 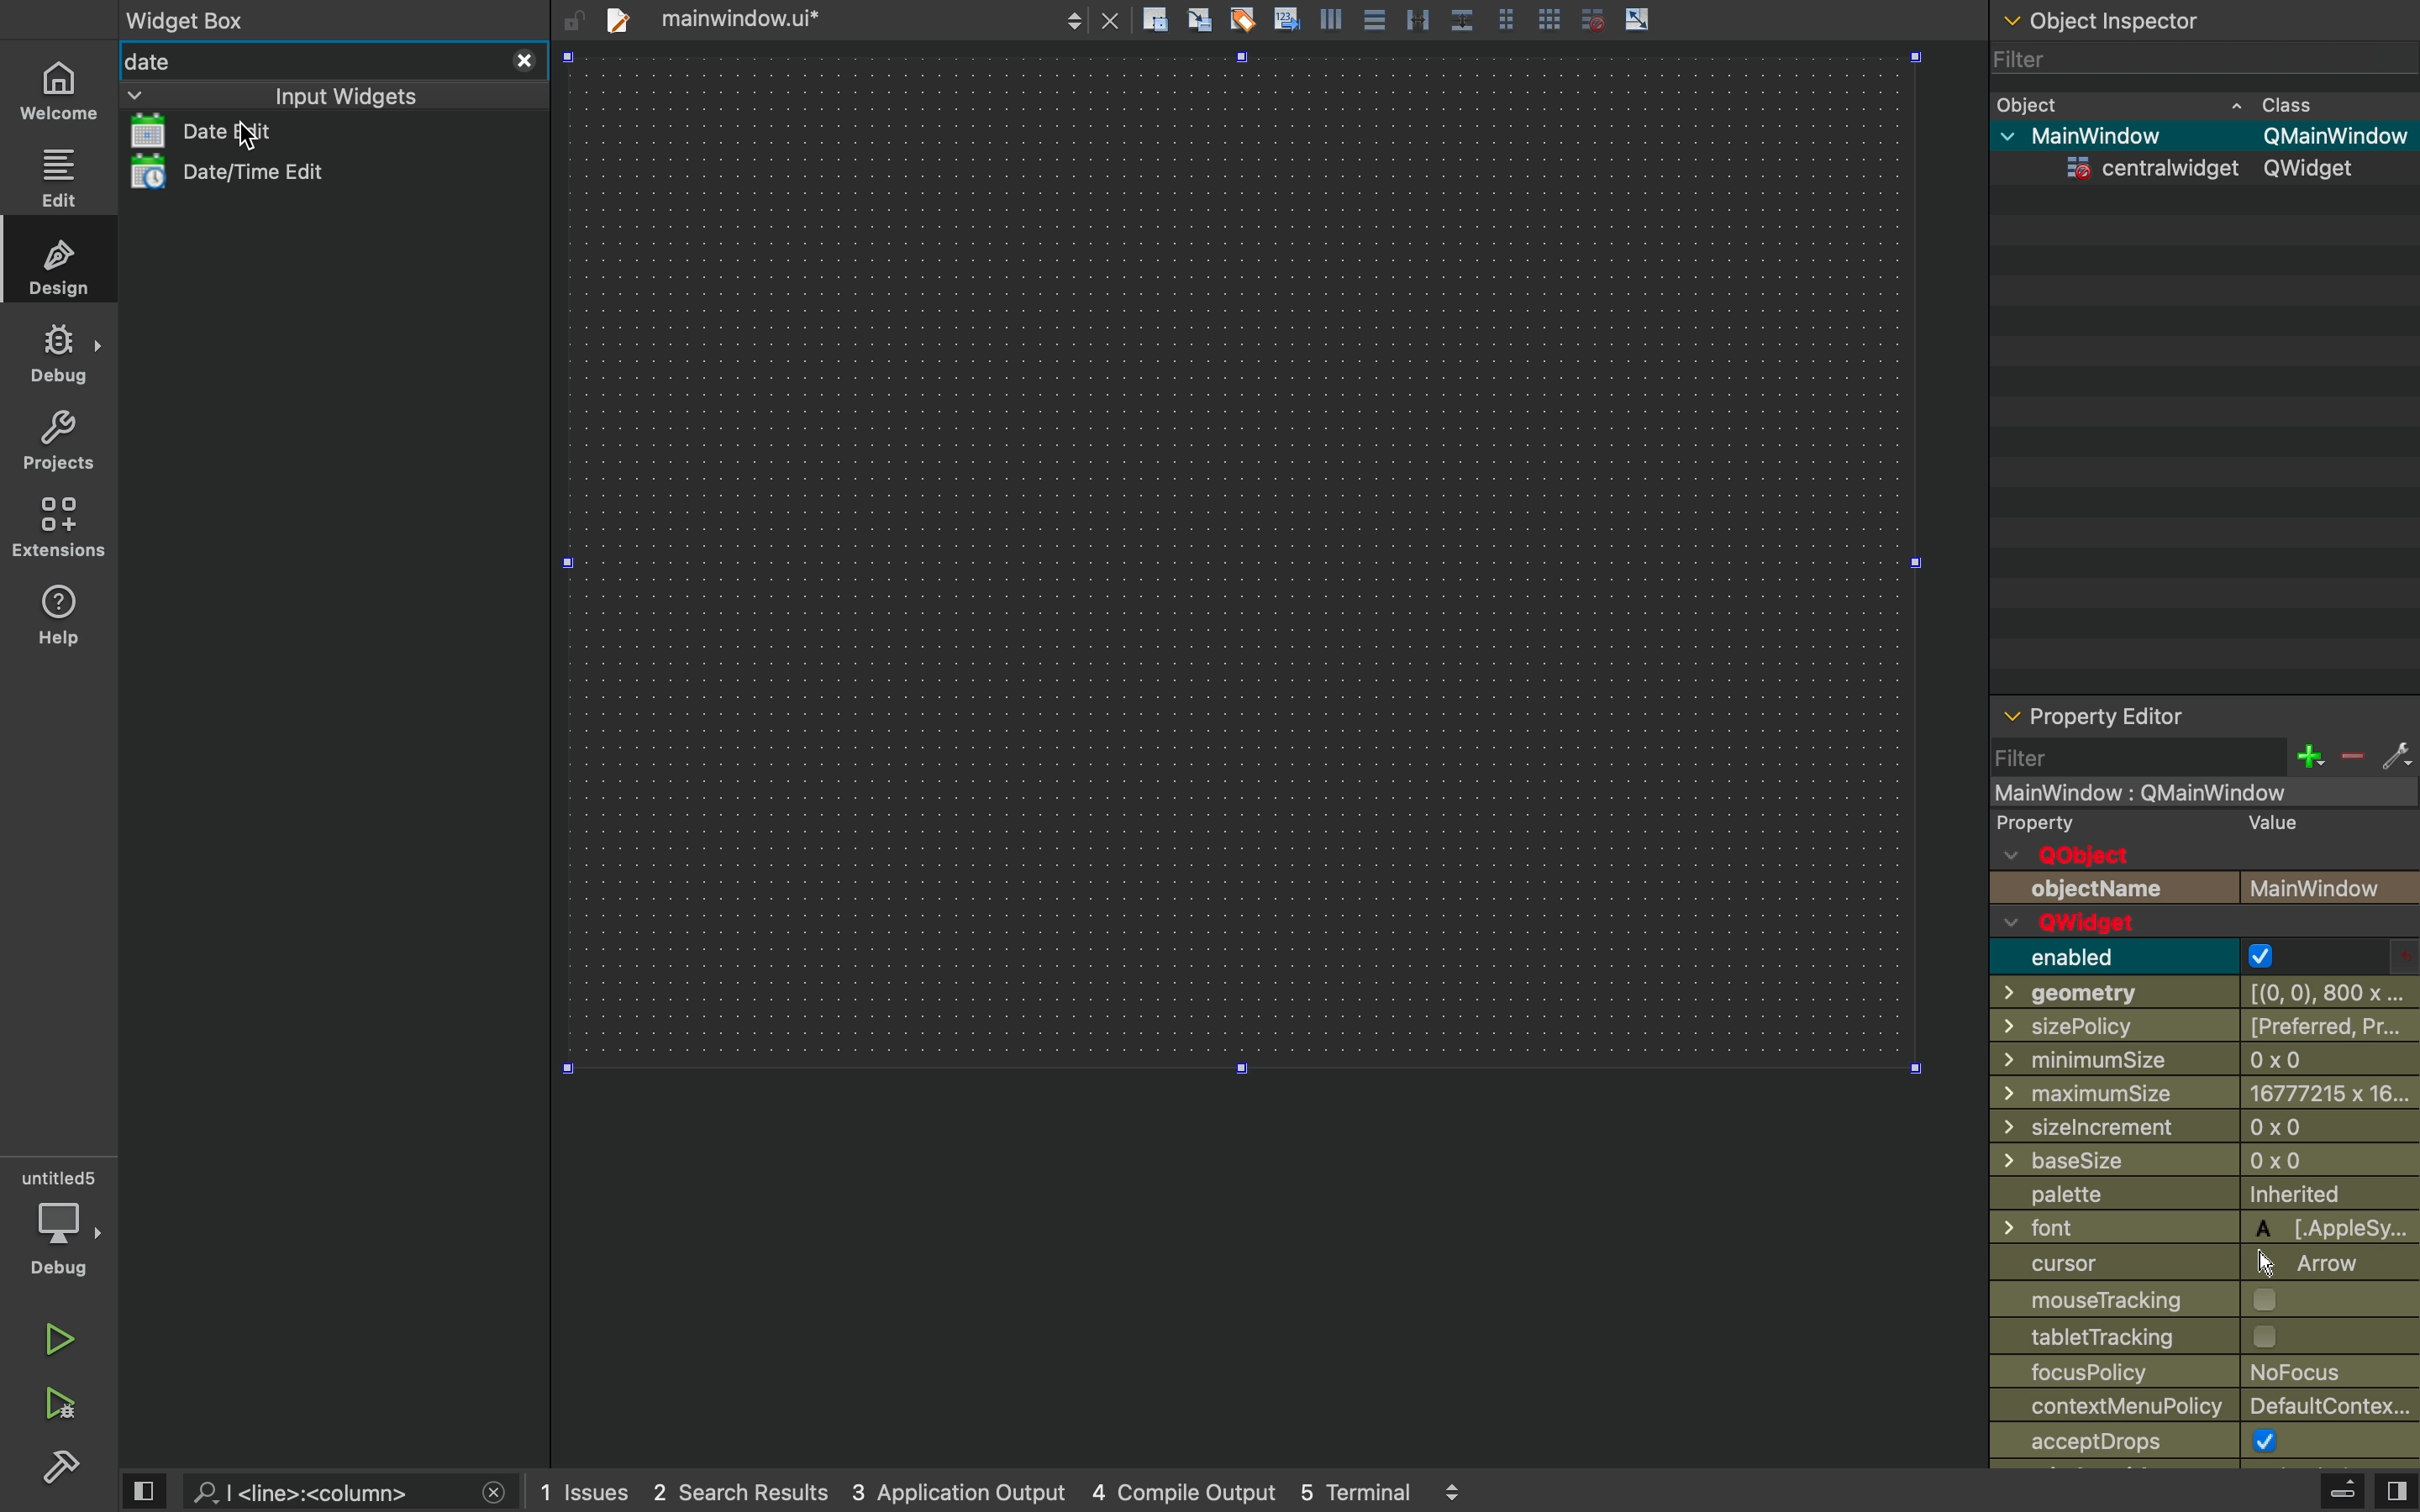 What do you see at coordinates (2309, 756) in the screenshot?
I see `plus` at bounding box center [2309, 756].